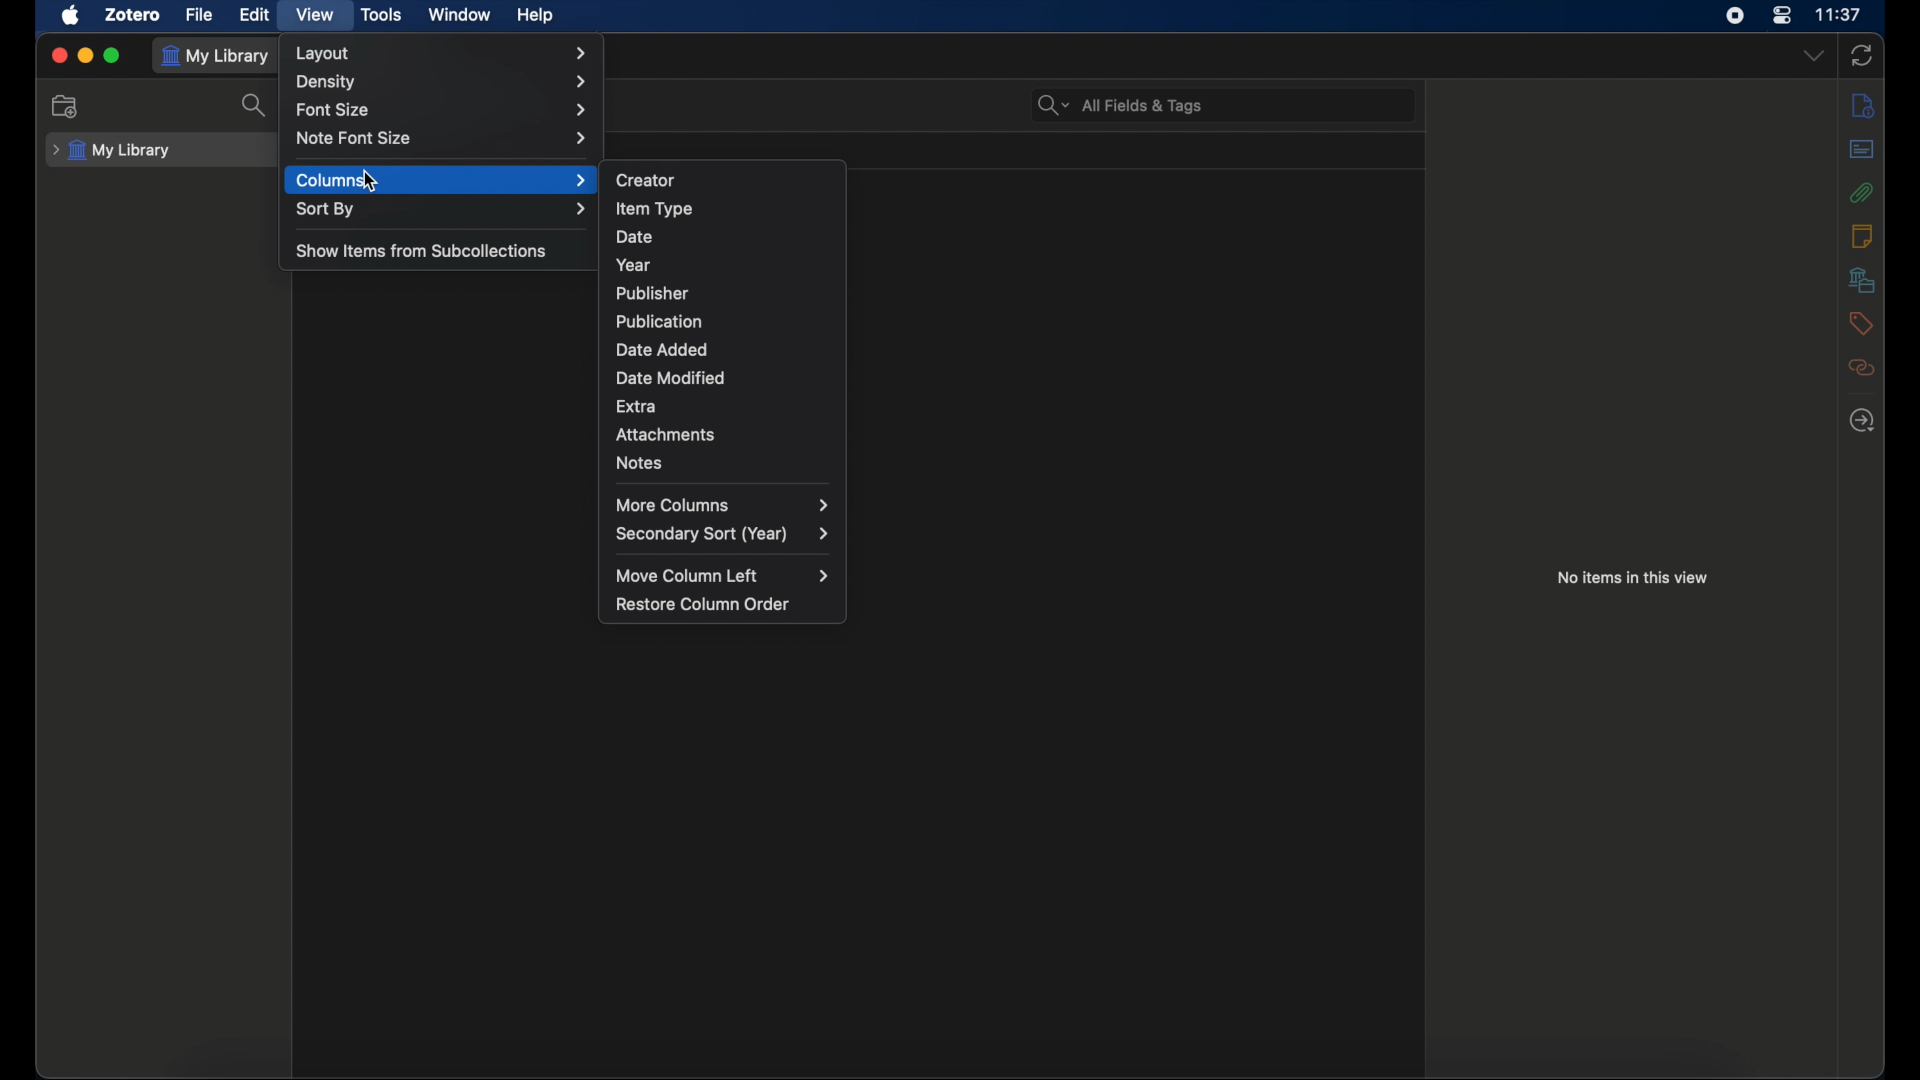  Describe the element at coordinates (1861, 419) in the screenshot. I see `locate` at that location.